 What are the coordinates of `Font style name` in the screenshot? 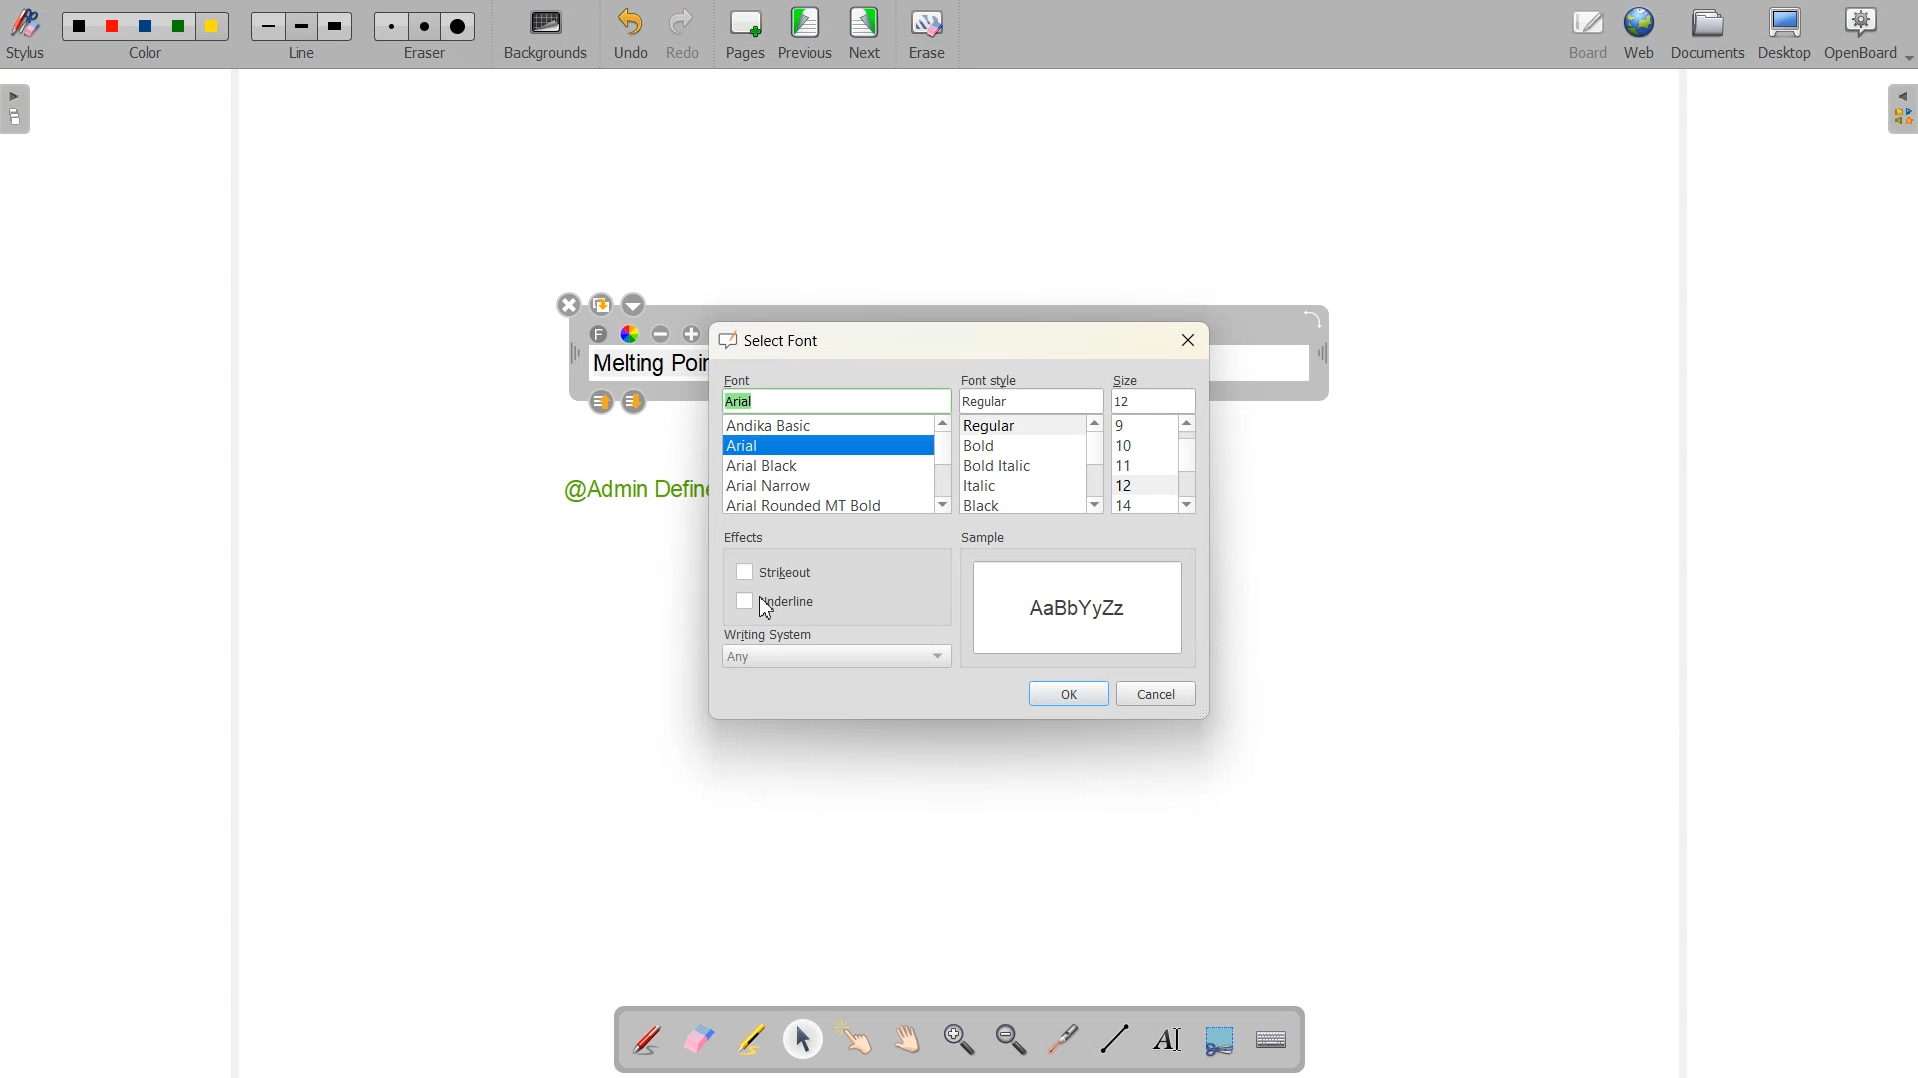 It's located at (1033, 401).